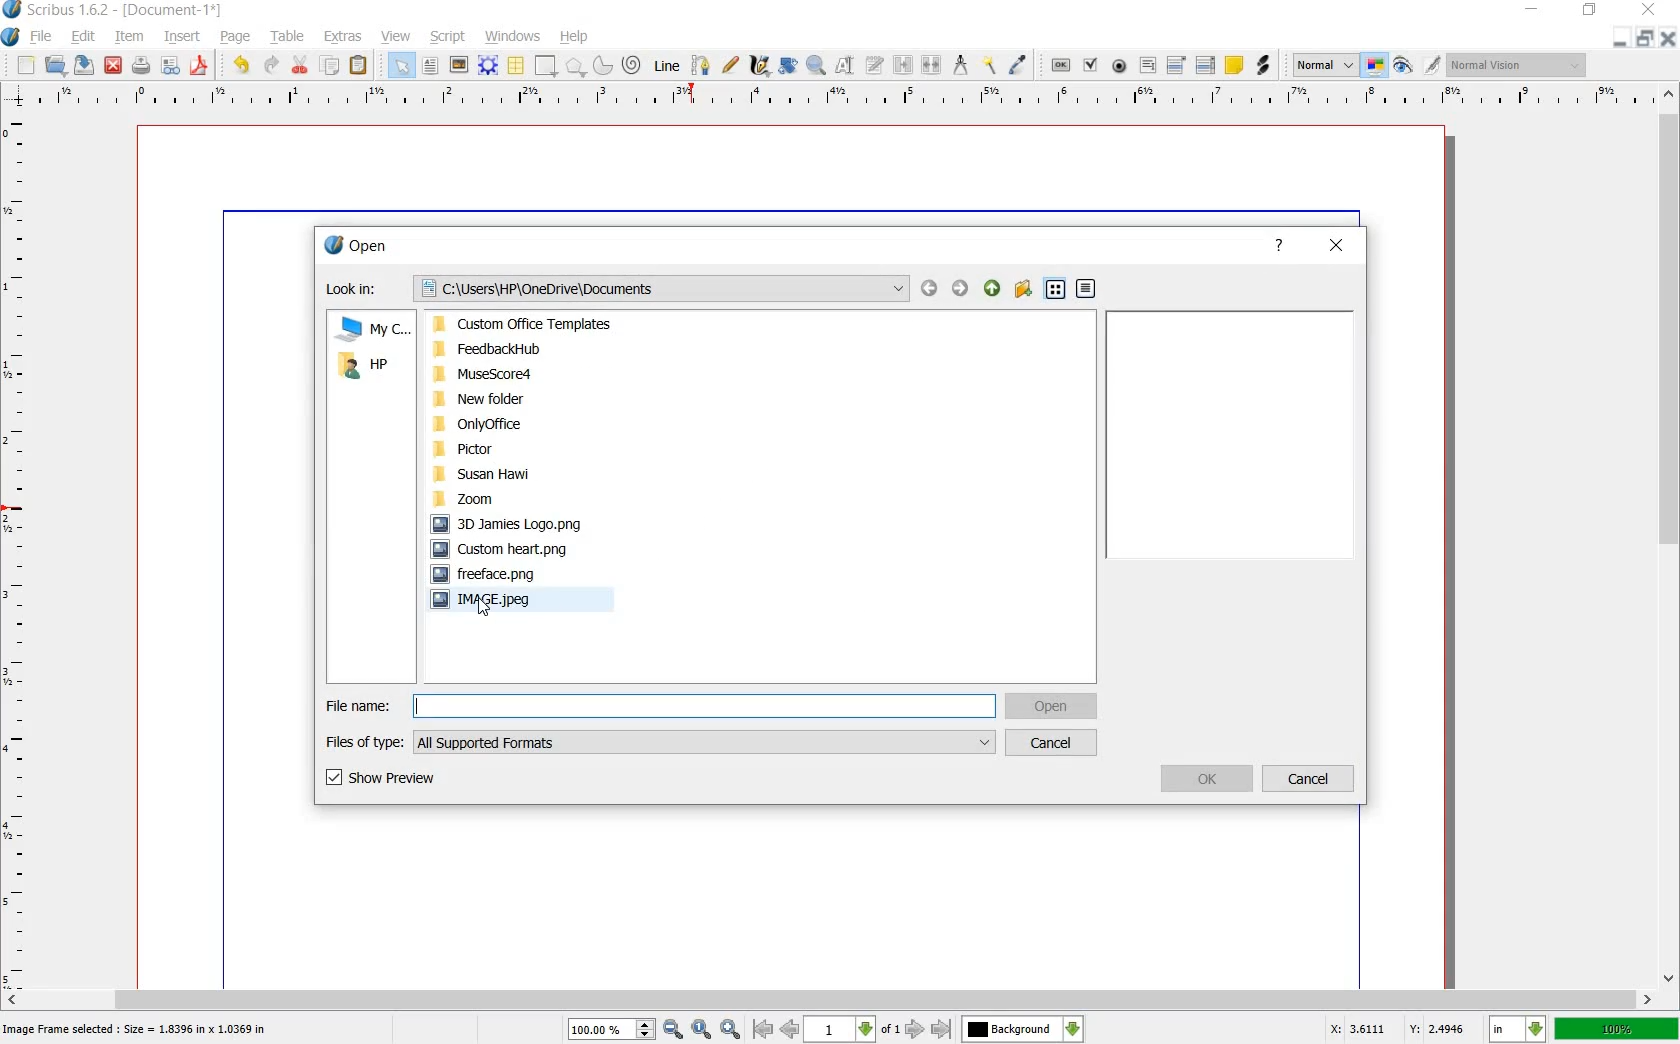 The width and height of the screenshot is (1680, 1044). Describe the element at coordinates (1087, 289) in the screenshot. I see `DETAIL VIEW` at that location.